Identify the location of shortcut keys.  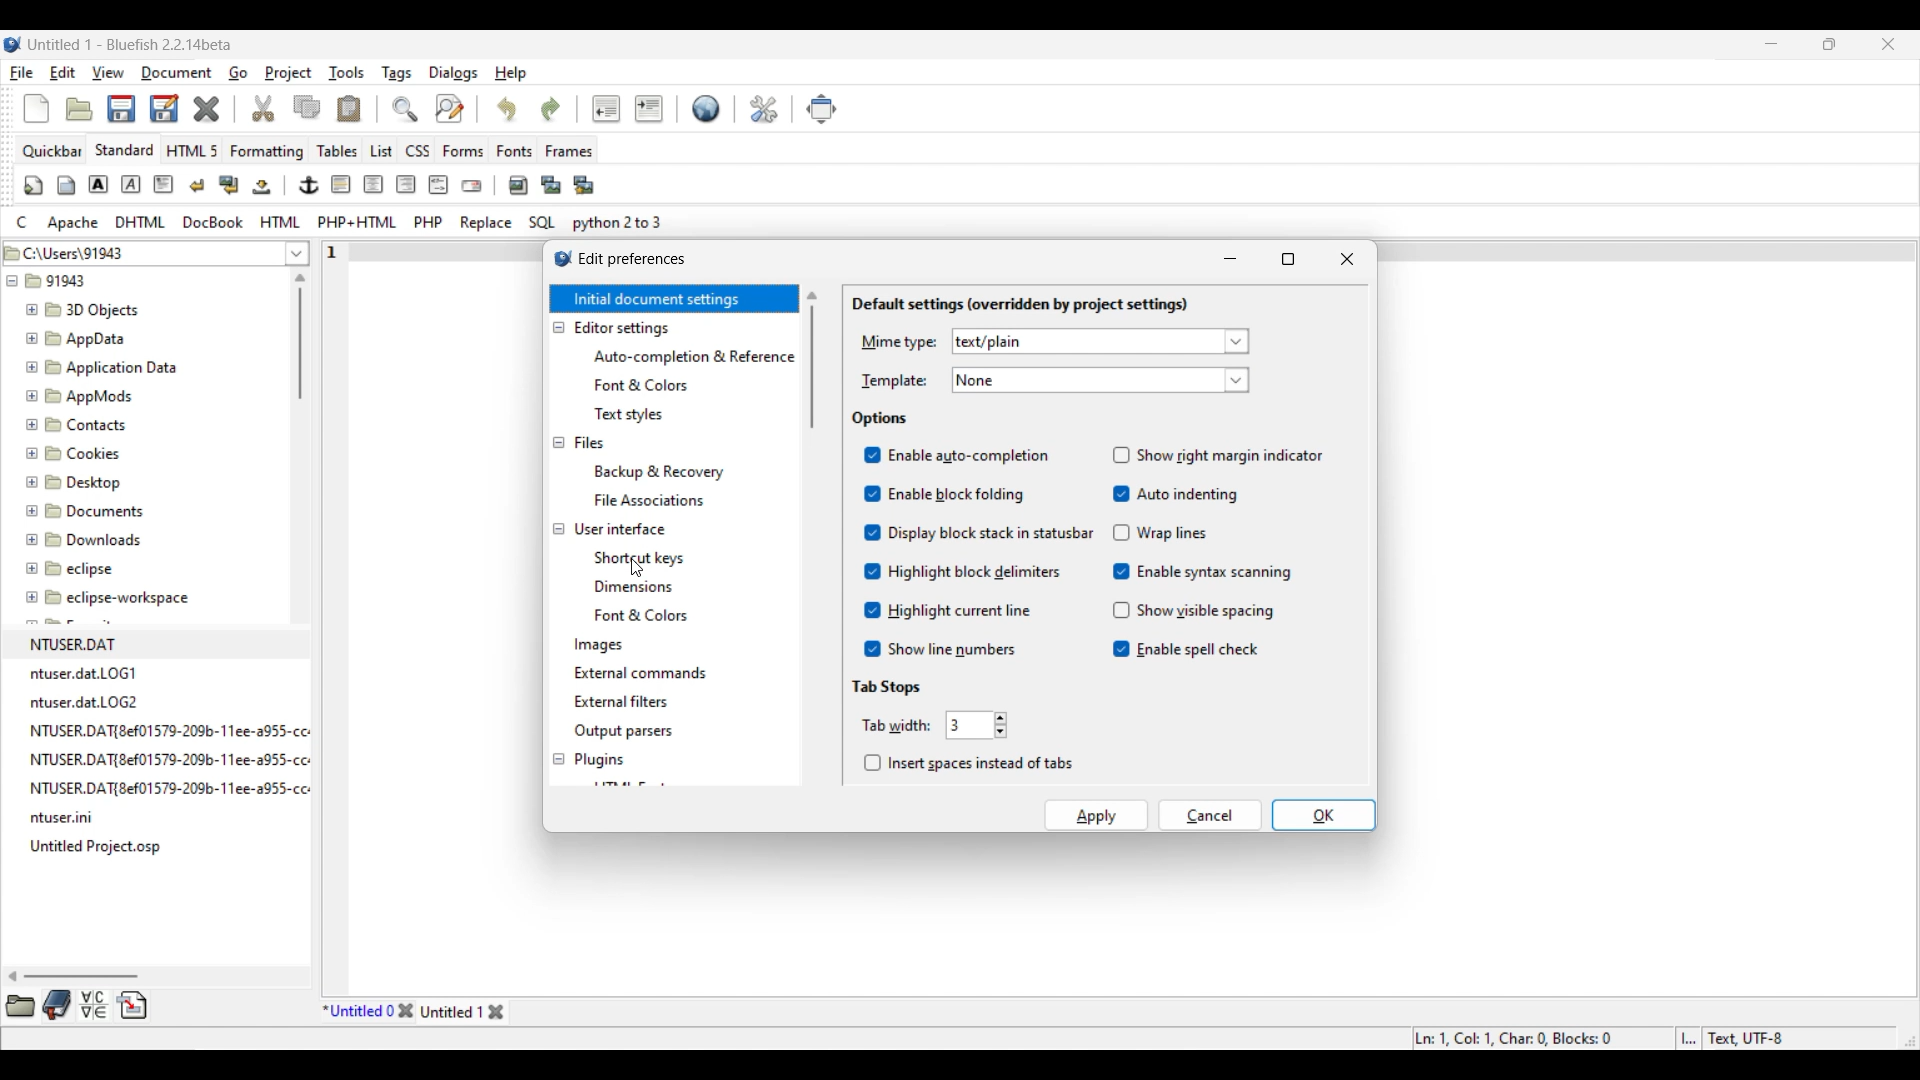
(643, 555).